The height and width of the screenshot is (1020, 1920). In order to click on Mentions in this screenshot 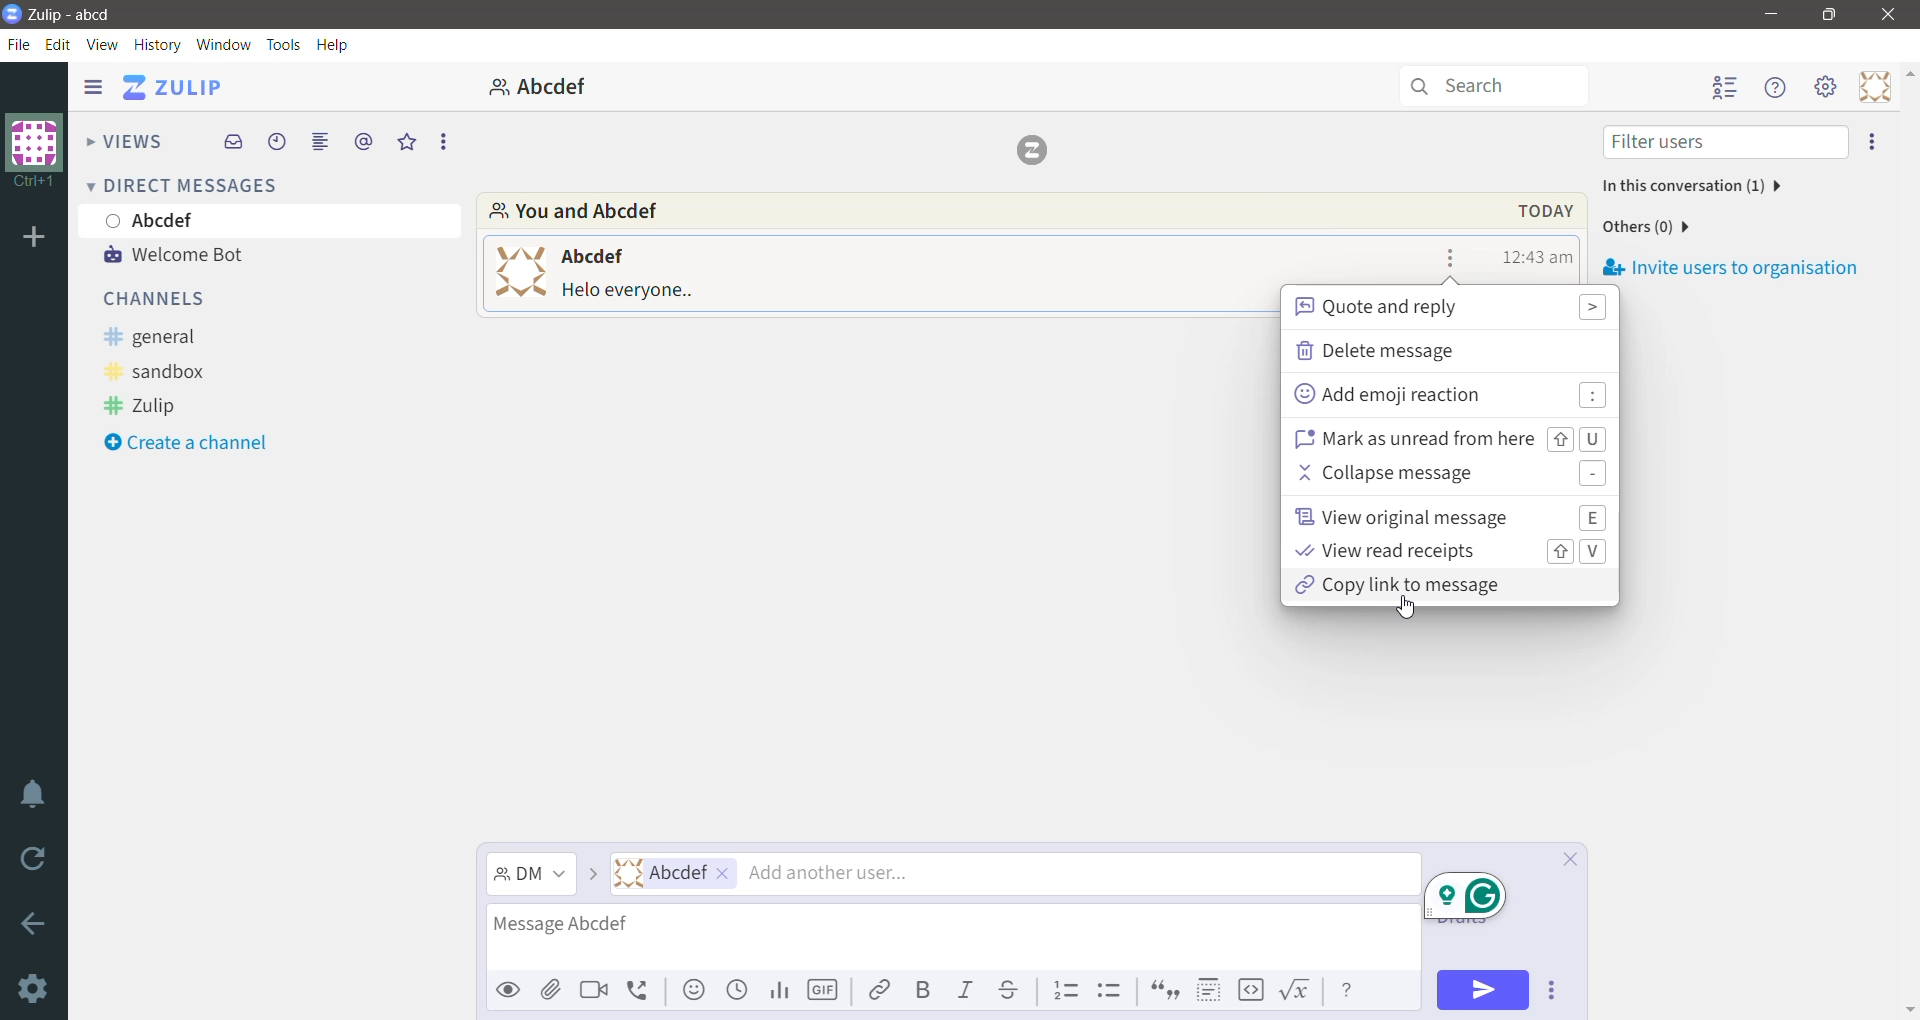, I will do `click(363, 141)`.